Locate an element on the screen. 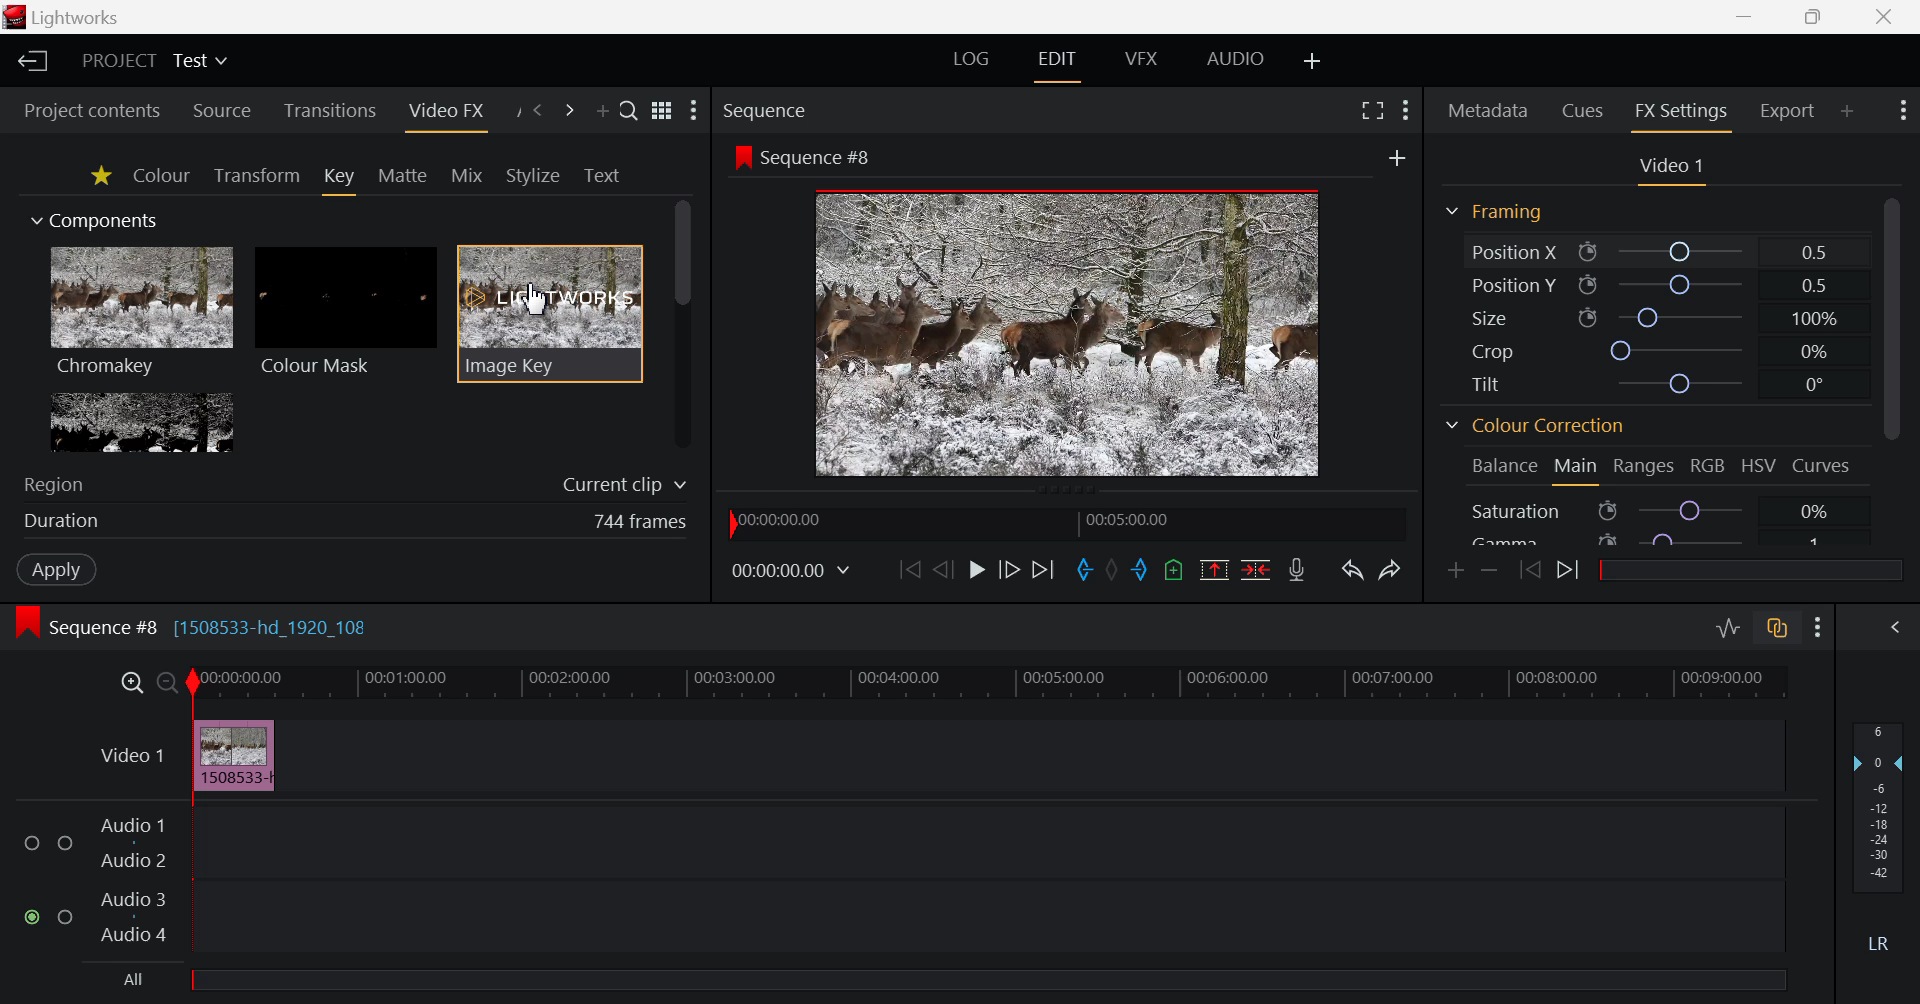  Colour is located at coordinates (162, 176).